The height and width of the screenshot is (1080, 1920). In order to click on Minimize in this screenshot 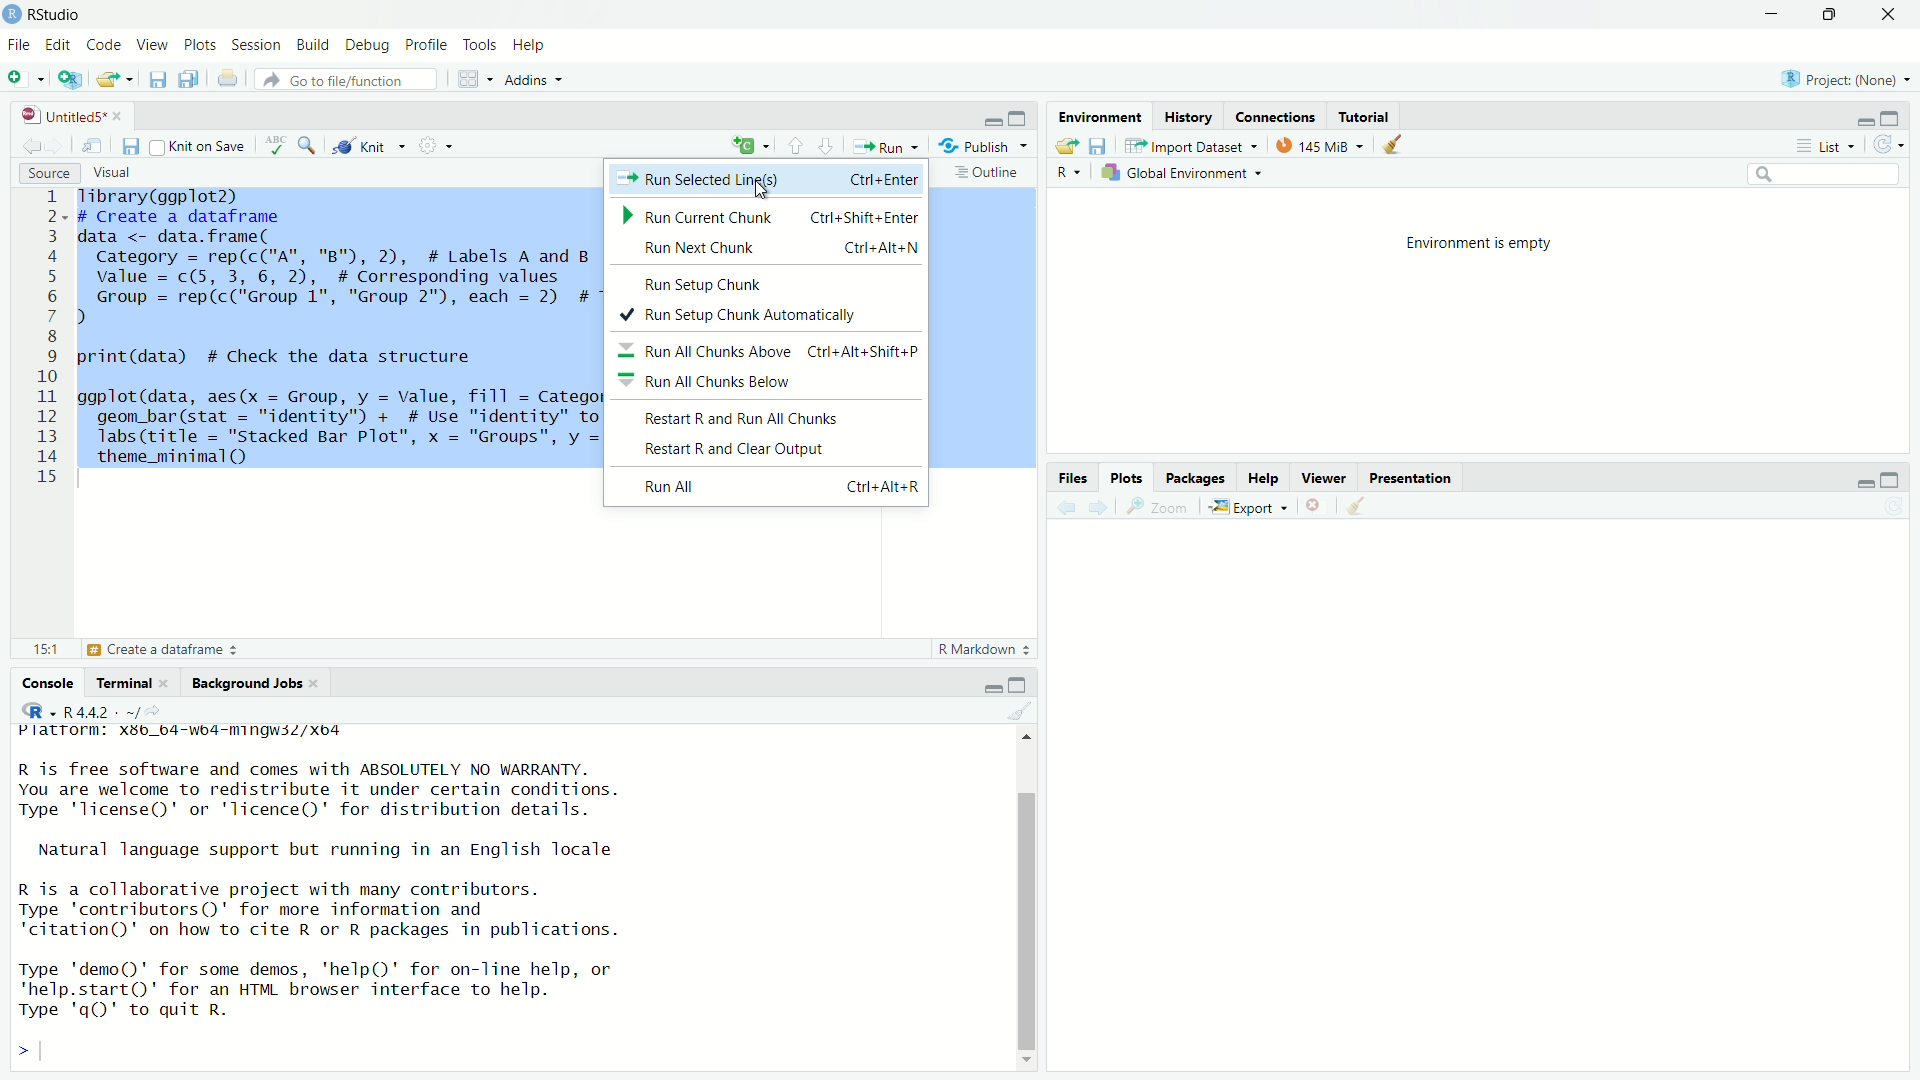, I will do `click(992, 120)`.